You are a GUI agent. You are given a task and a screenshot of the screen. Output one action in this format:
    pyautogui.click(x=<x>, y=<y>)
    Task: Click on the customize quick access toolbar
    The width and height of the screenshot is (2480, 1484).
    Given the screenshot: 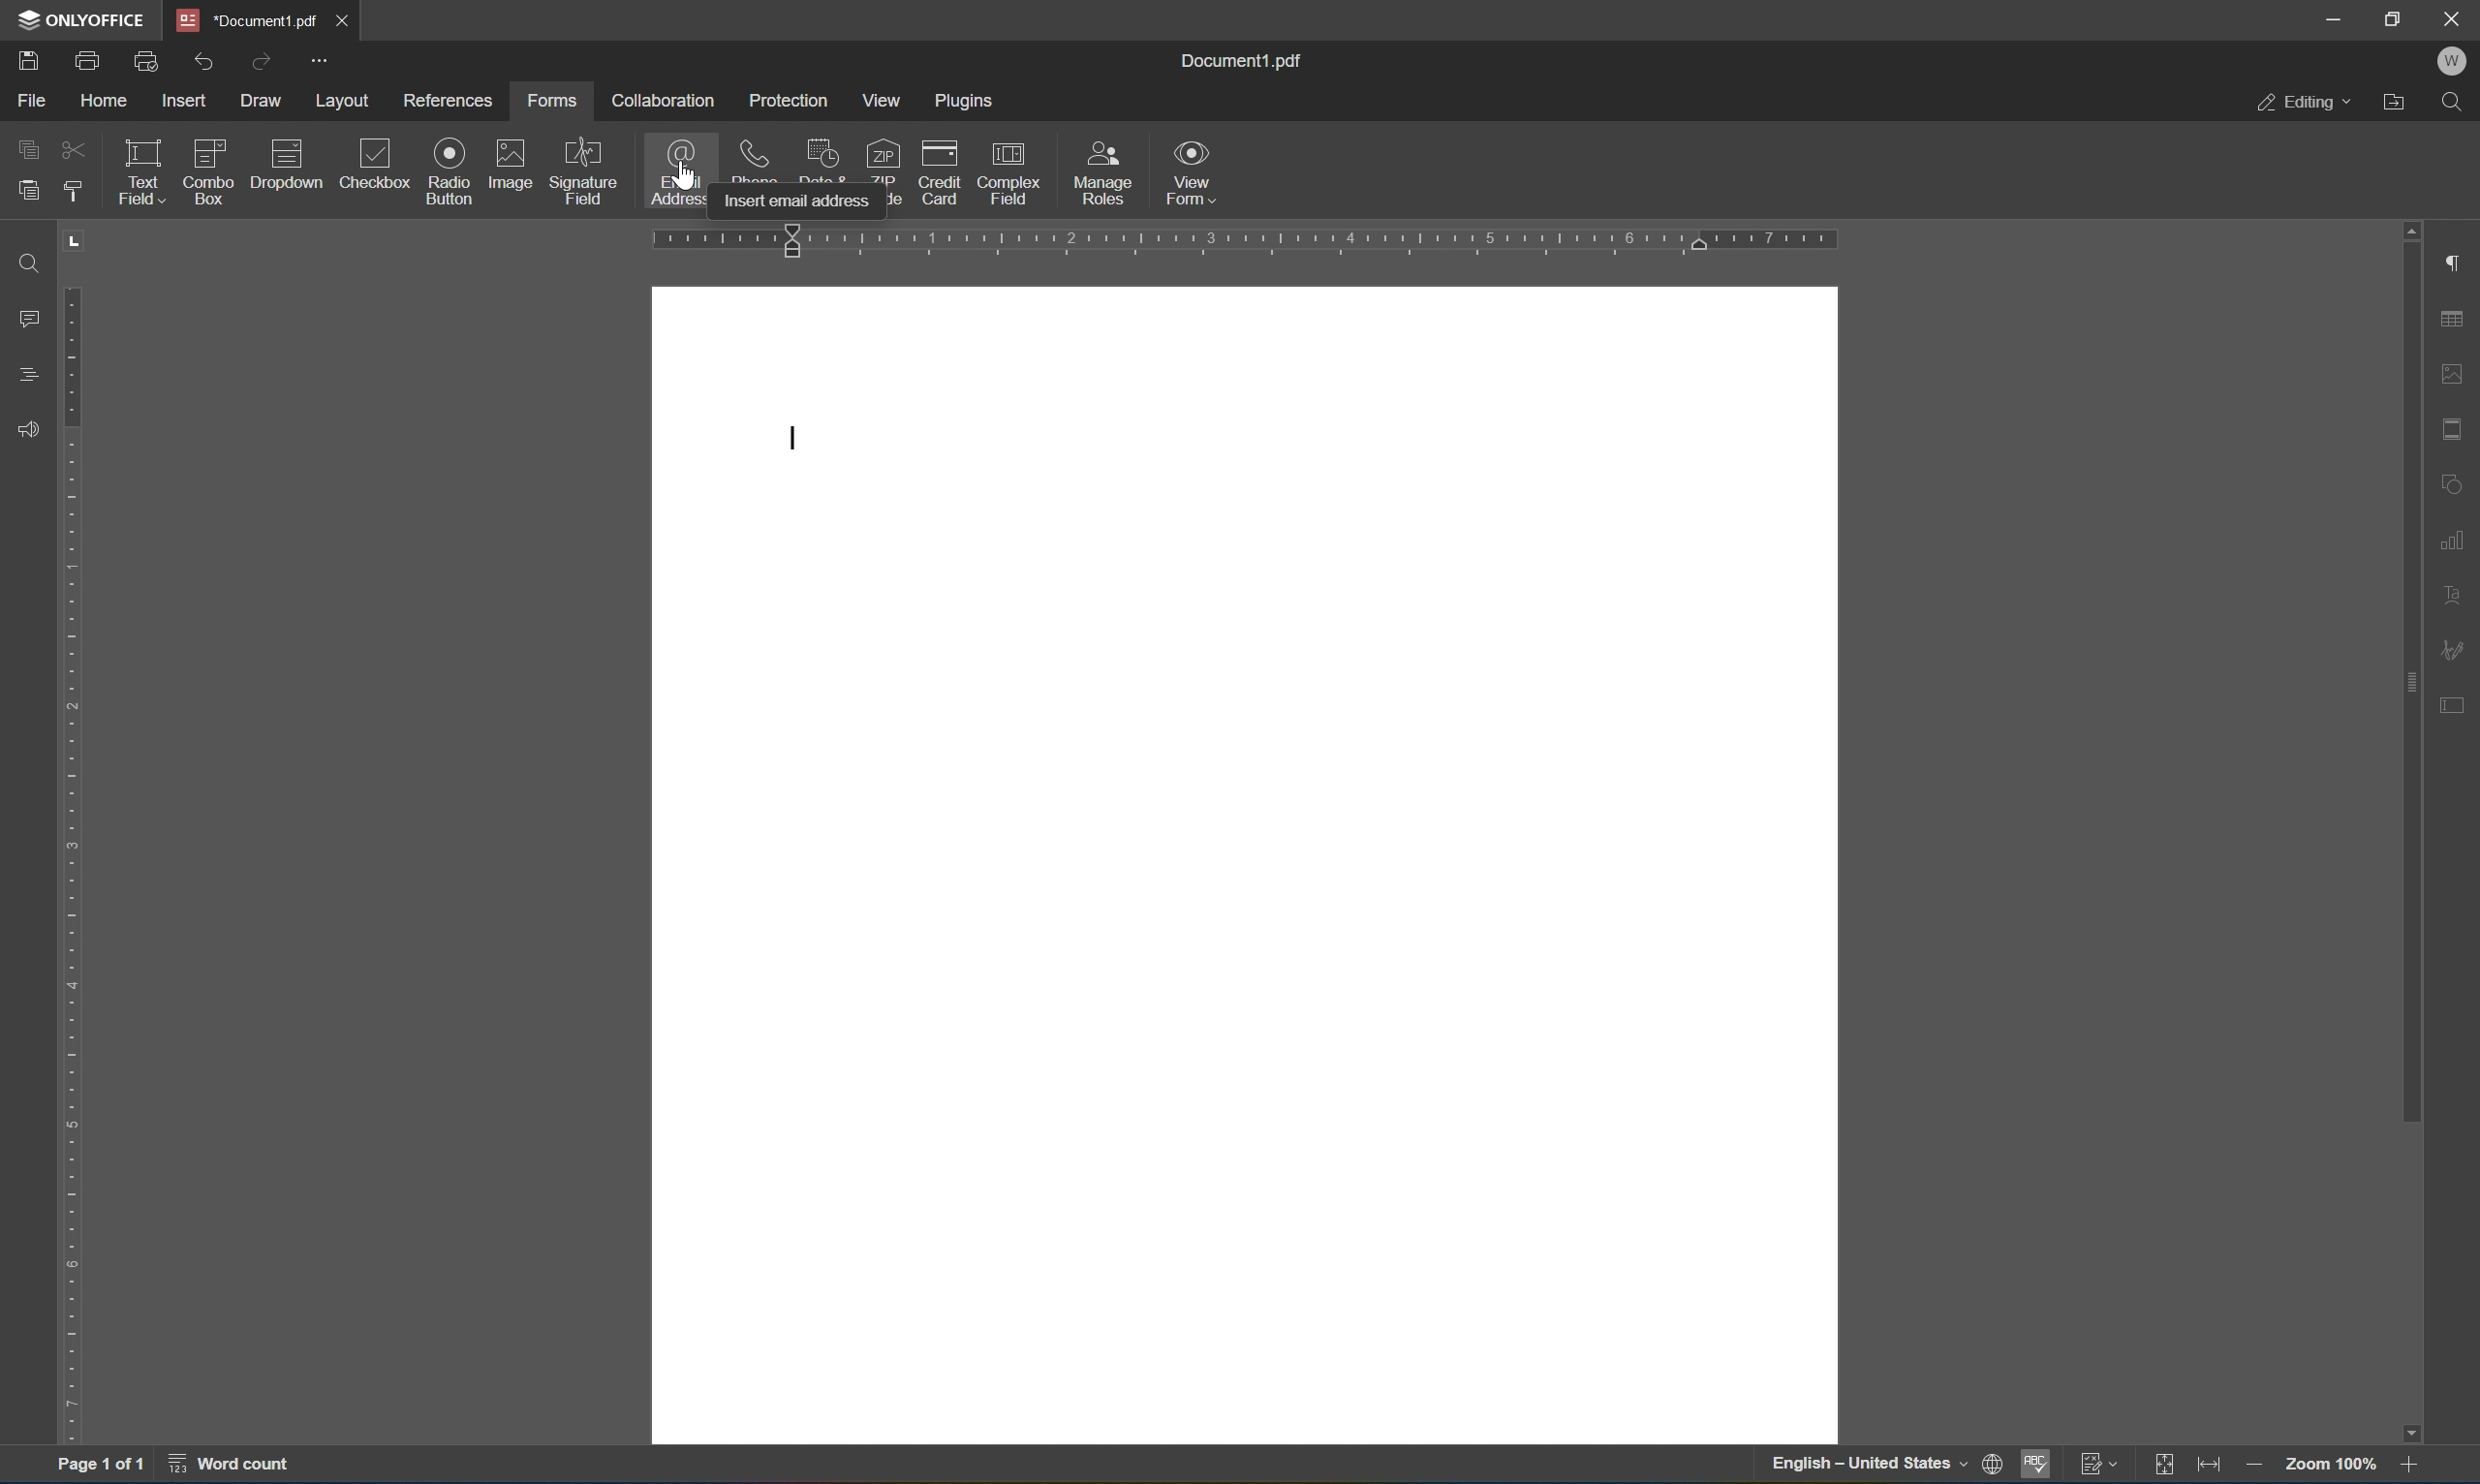 What is the action you would take?
    pyautogui.click(x=319, y=55)
    